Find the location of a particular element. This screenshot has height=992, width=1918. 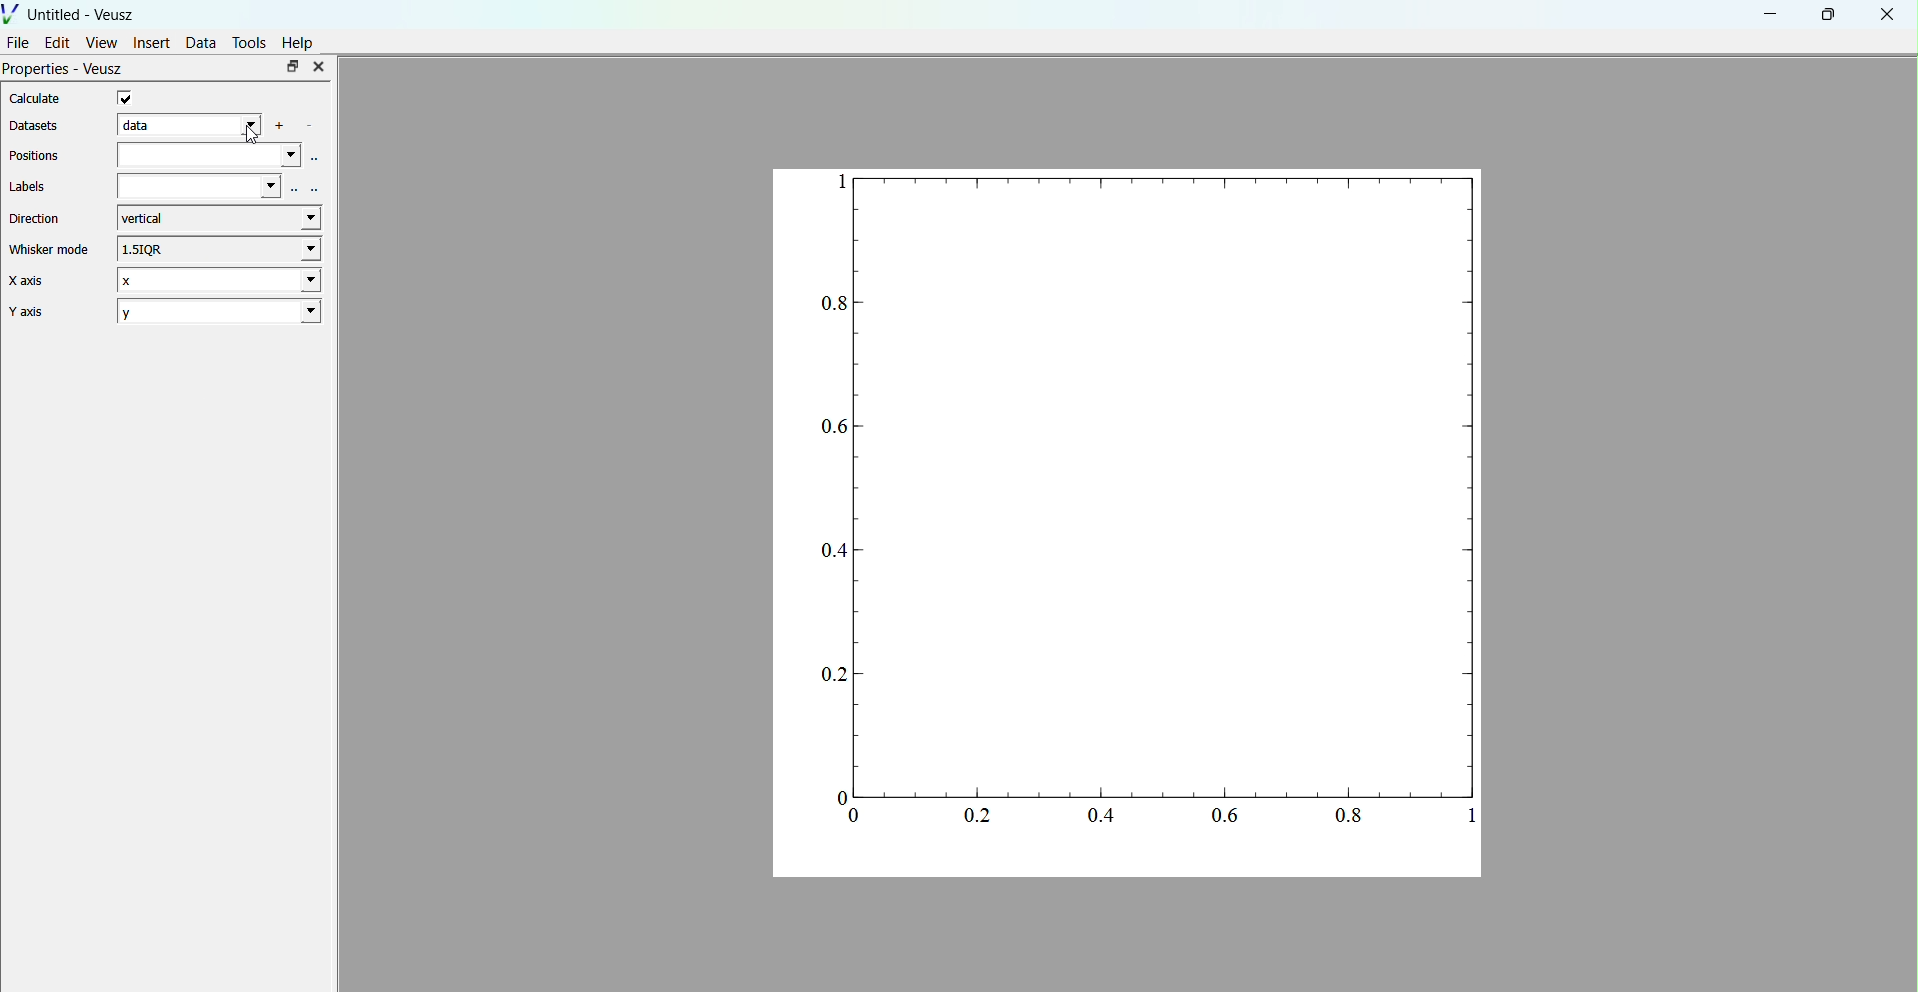

add is located at coordinates (283, 125).